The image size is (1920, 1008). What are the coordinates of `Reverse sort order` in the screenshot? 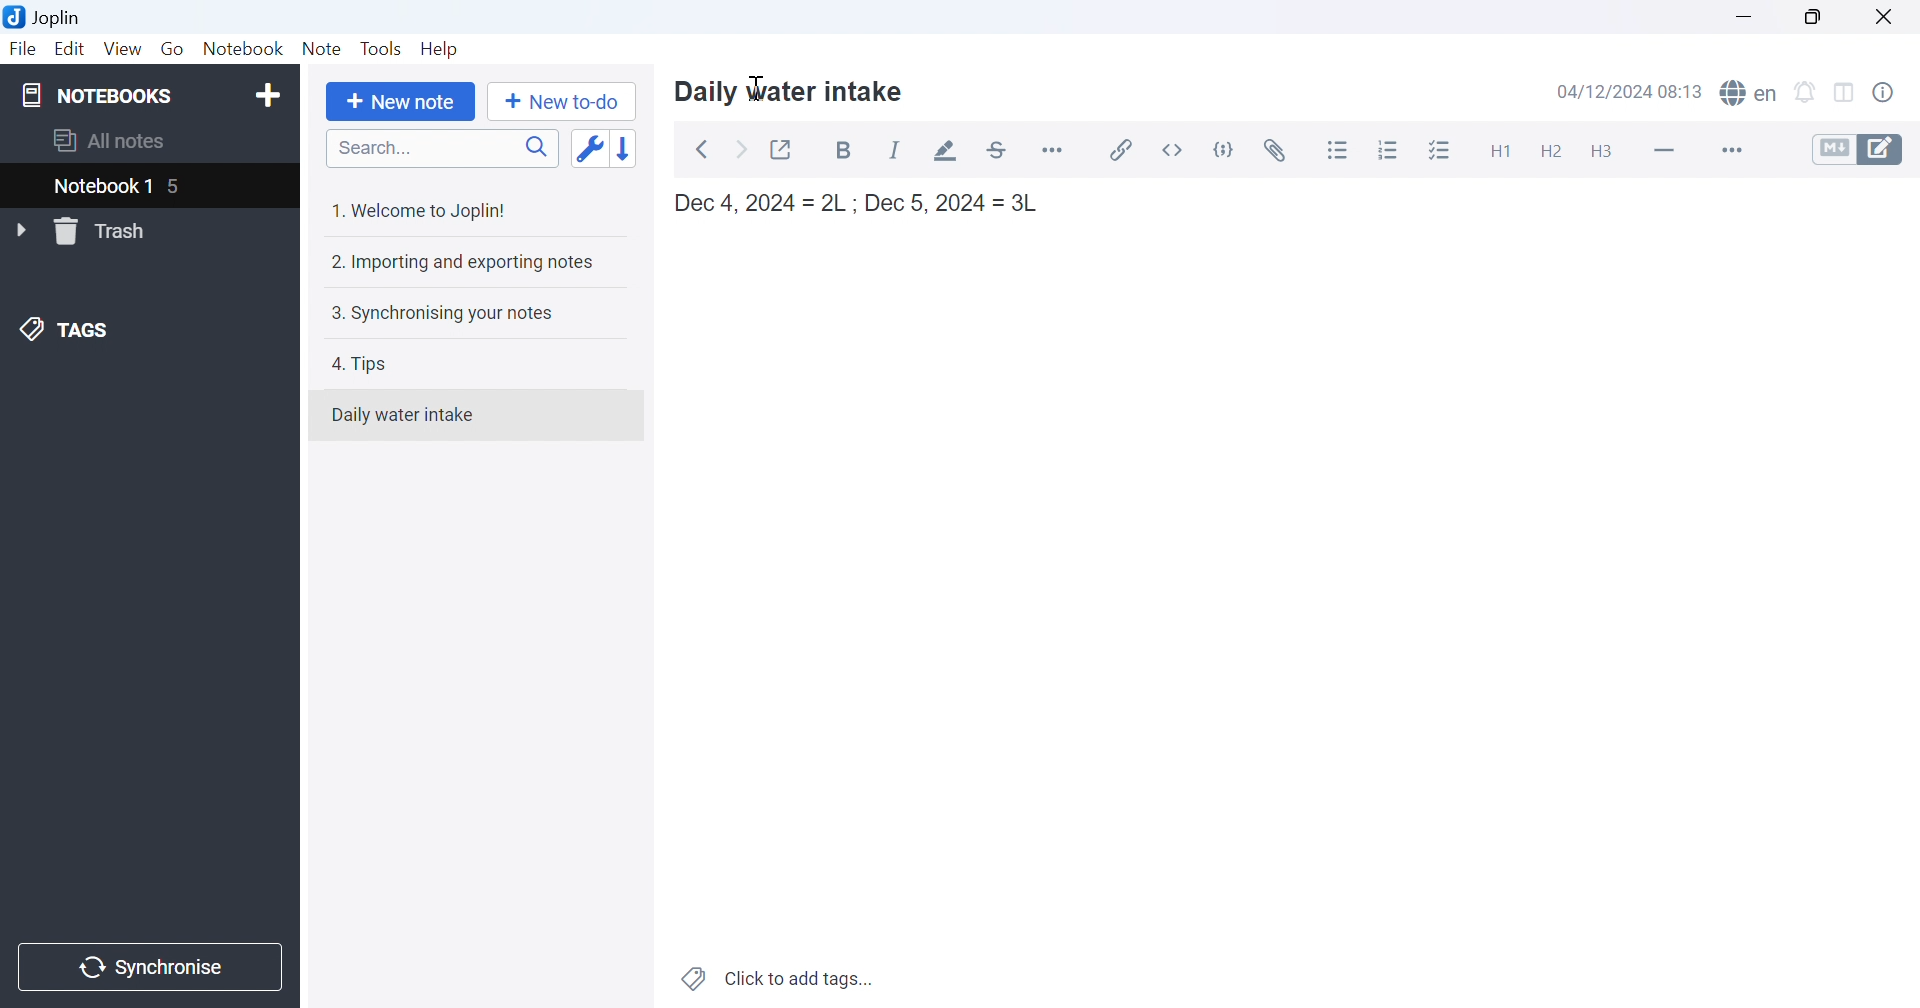 It's located at (629, 145).